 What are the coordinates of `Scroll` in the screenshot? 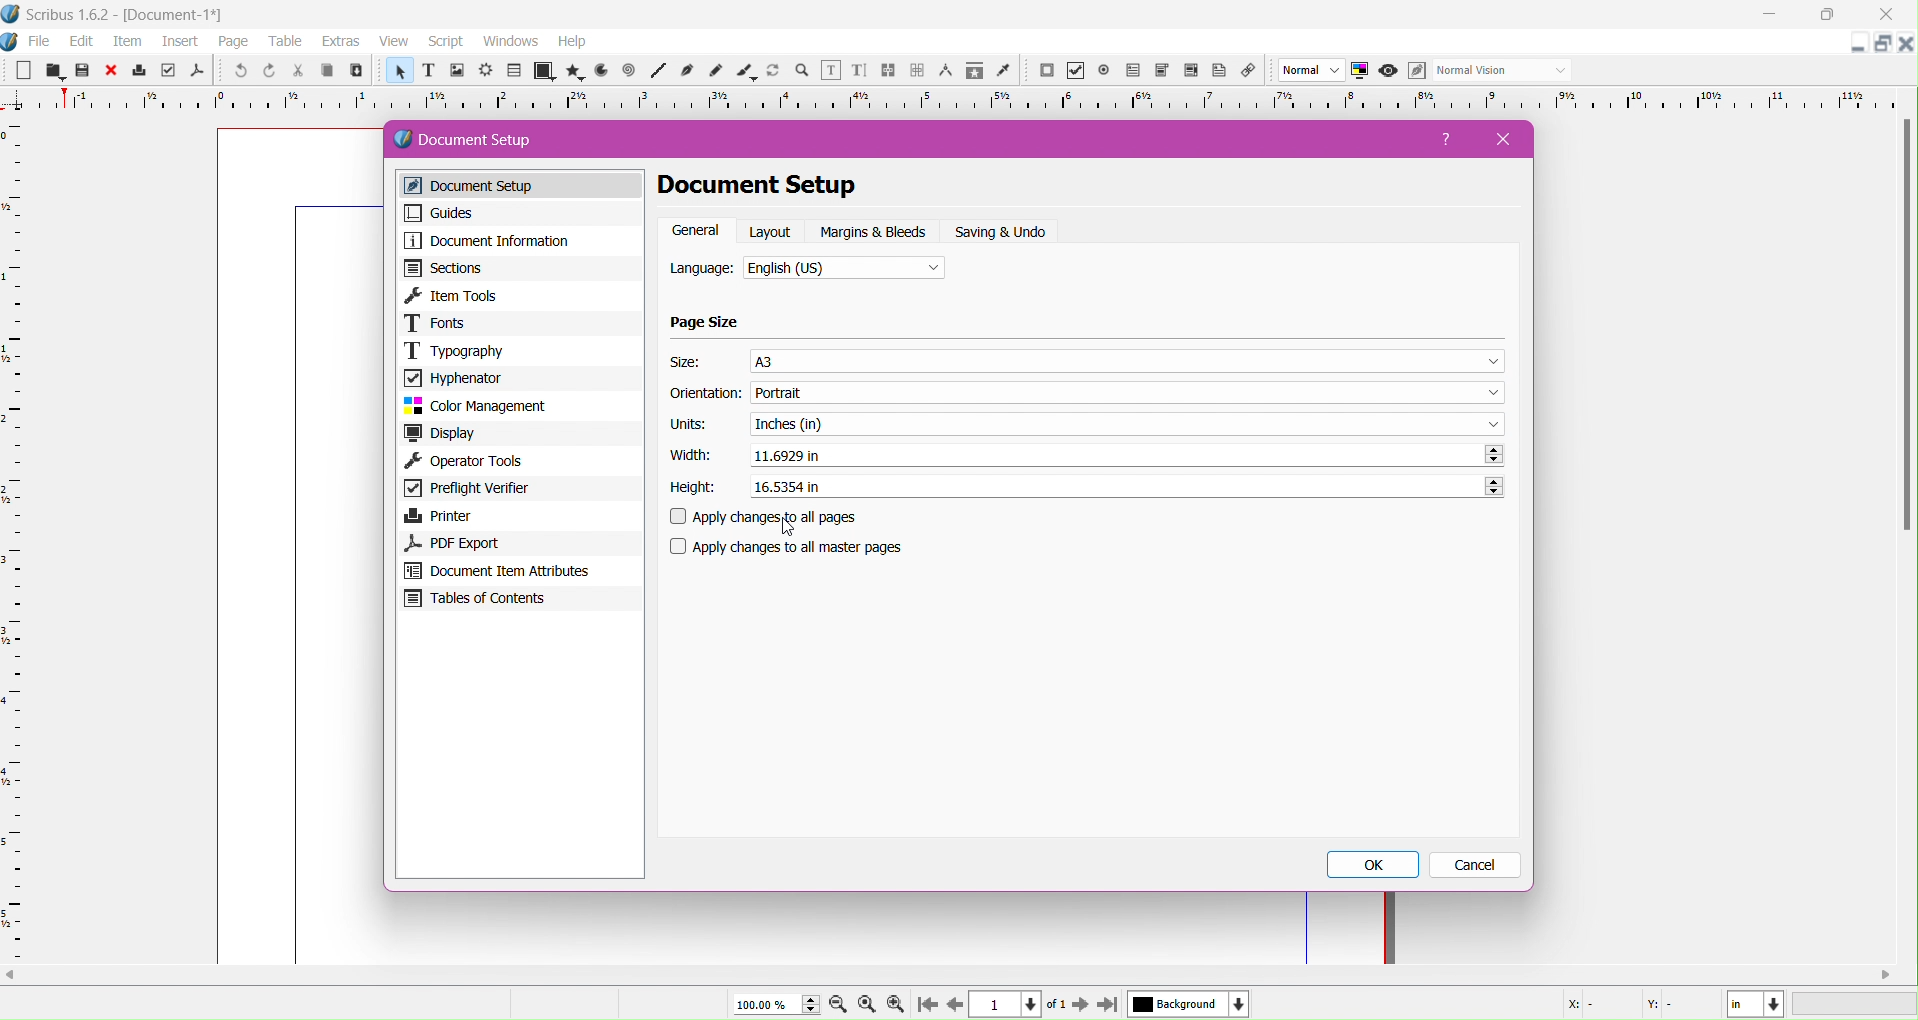 It's located at (954, 973).